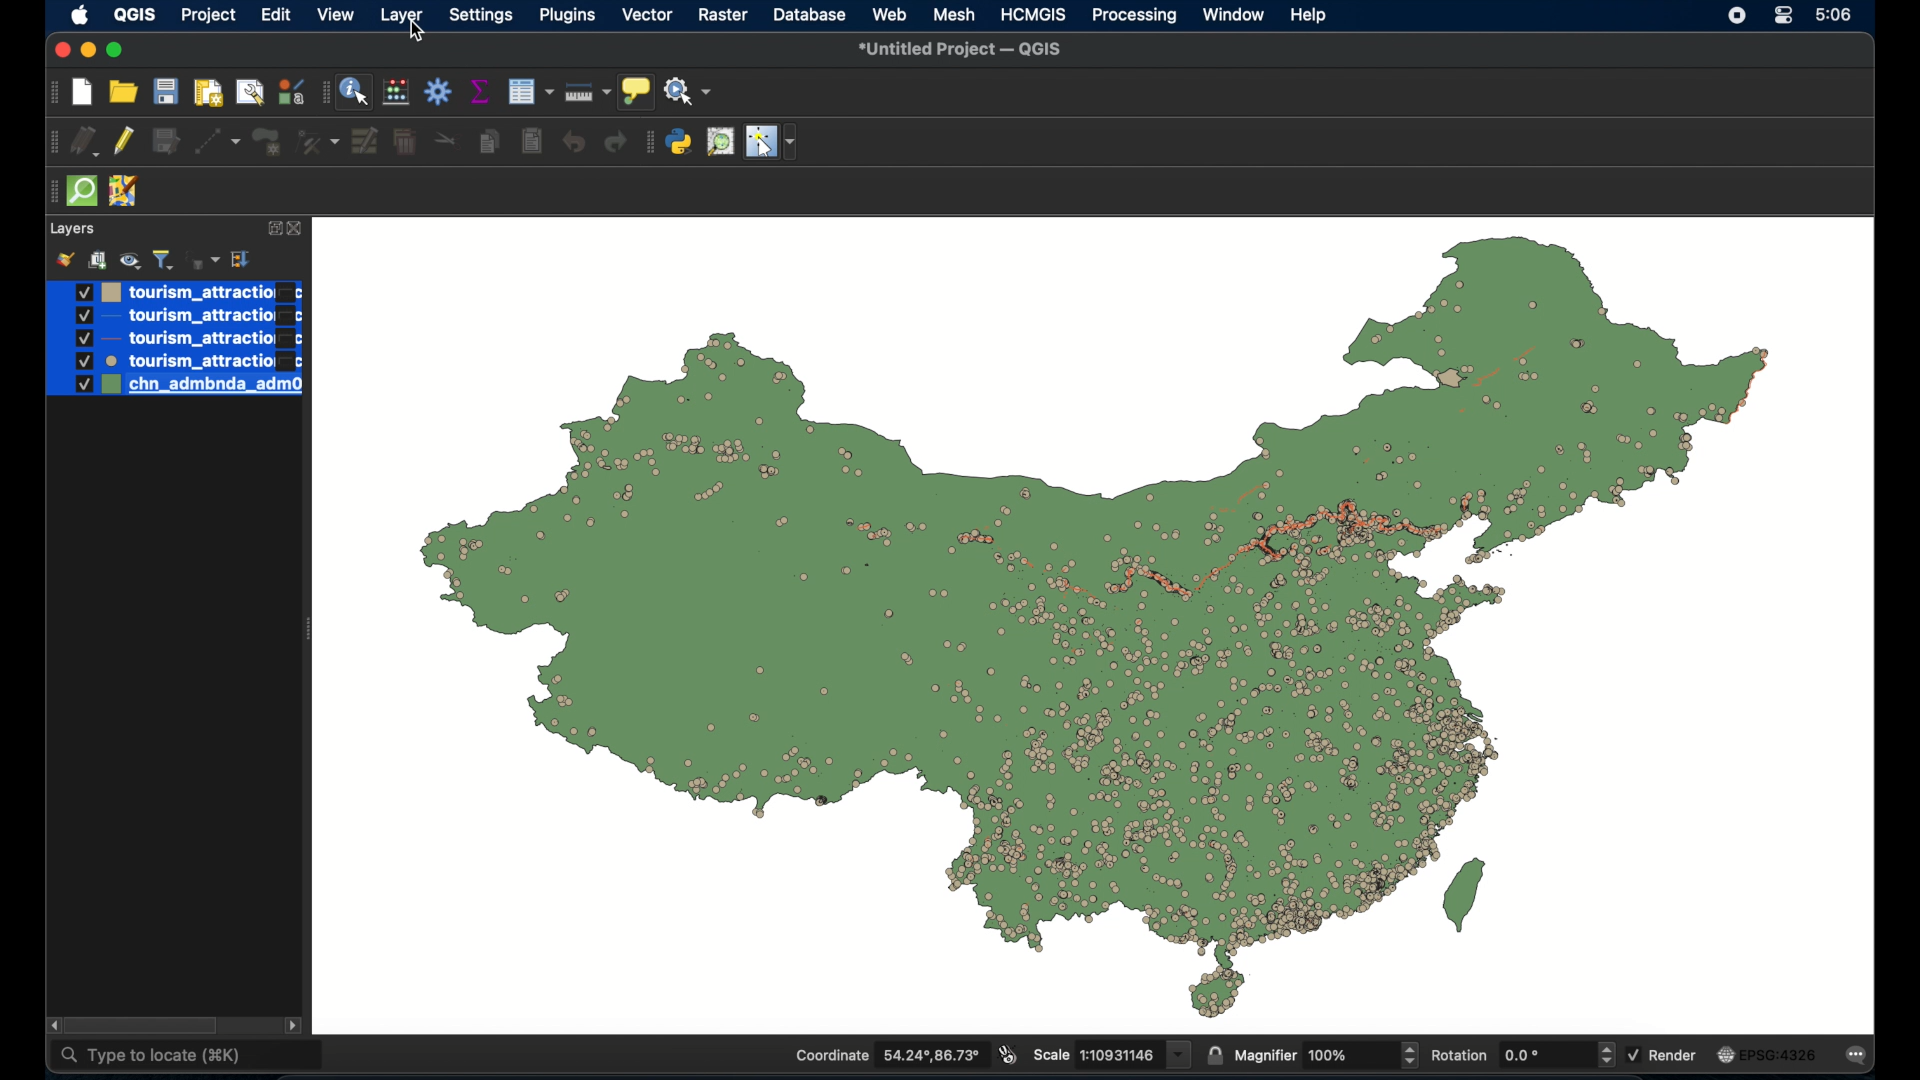 Image resolution: width=1920 pixels, height=1080 pixels. What do you see at coordinates (65, 258) in the screenshot?
I see `open layer styling panel` at bounding box center [65, 258].